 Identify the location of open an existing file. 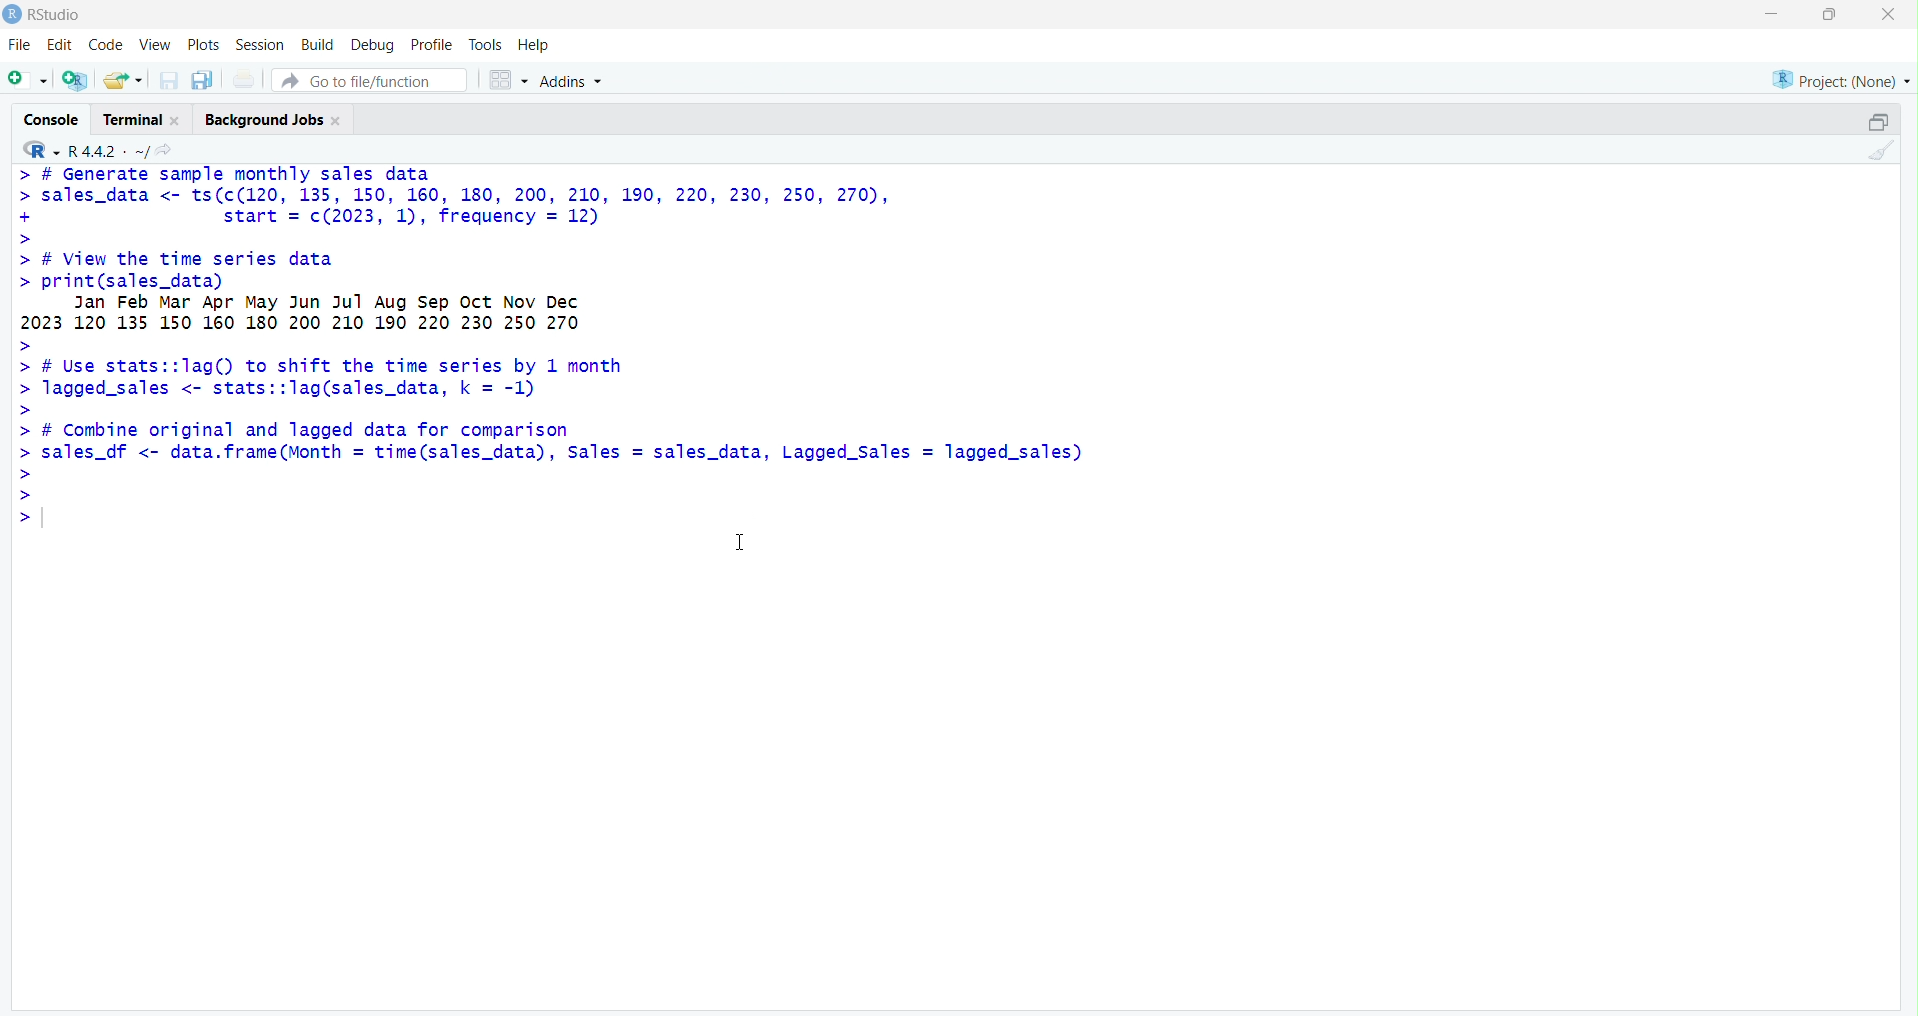
(123, 80).